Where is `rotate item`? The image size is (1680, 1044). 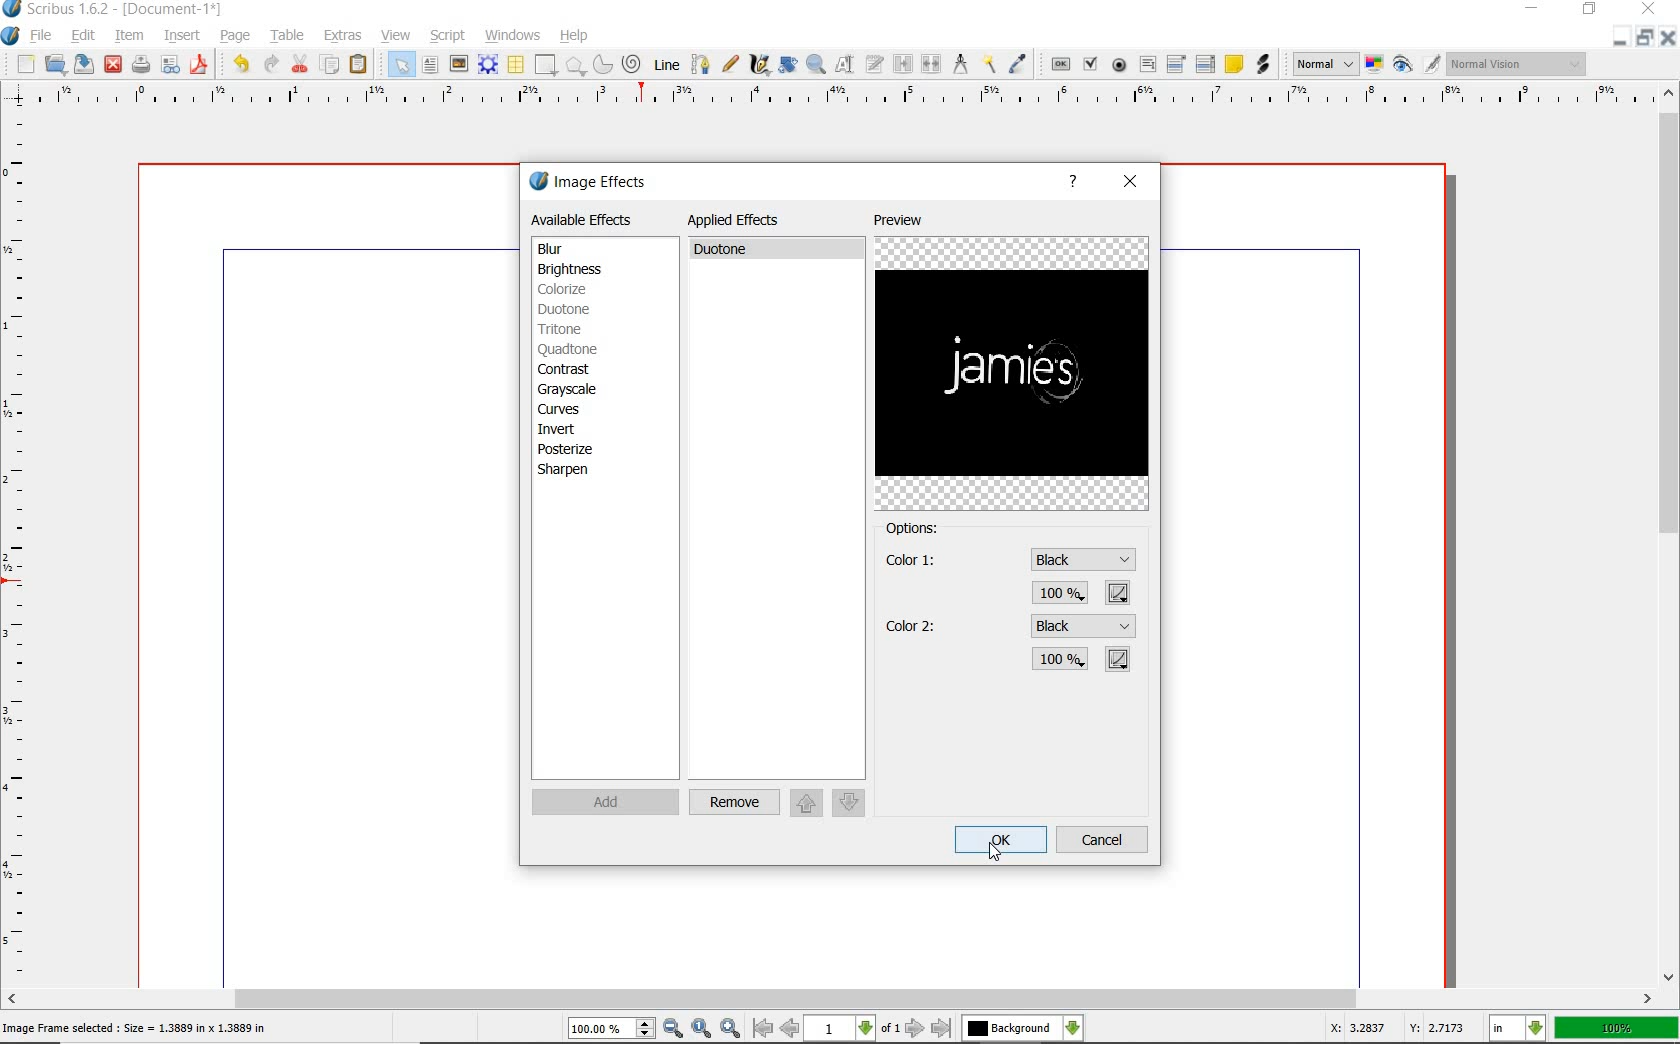
rotate item is located at coordinates (789, 65).